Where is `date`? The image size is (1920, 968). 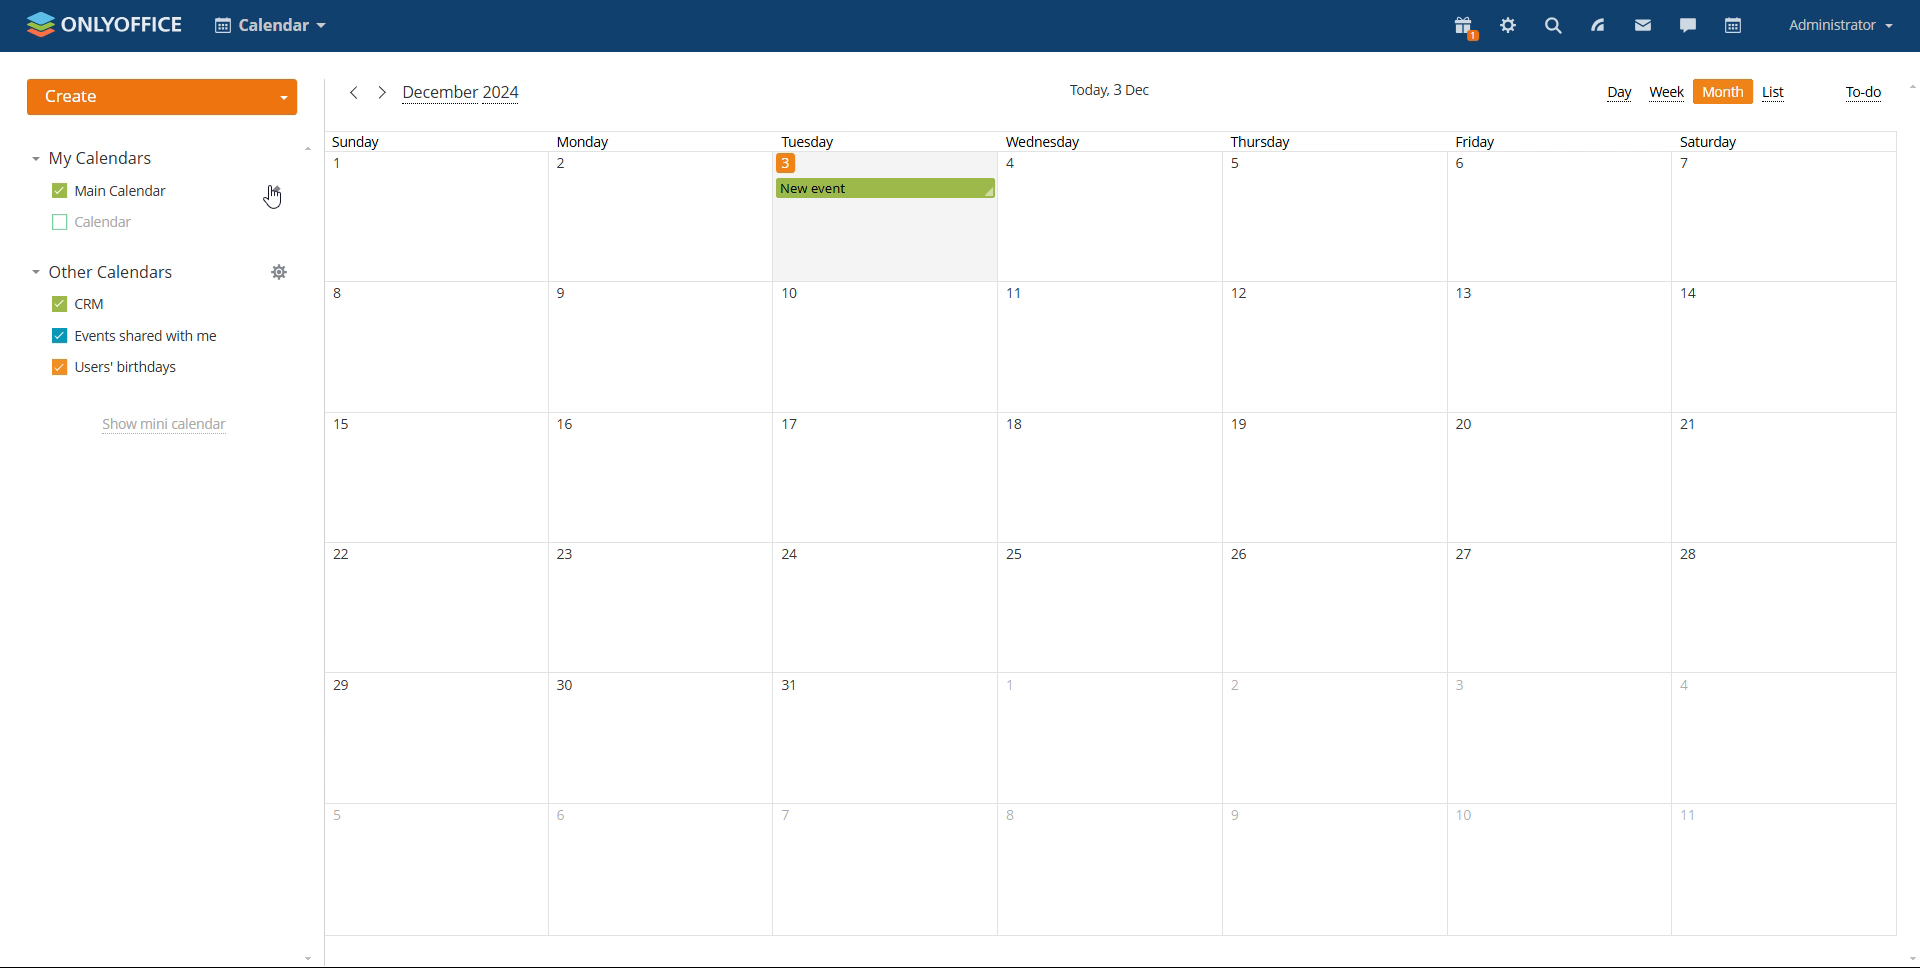
date is located at coordinates (885, 476).